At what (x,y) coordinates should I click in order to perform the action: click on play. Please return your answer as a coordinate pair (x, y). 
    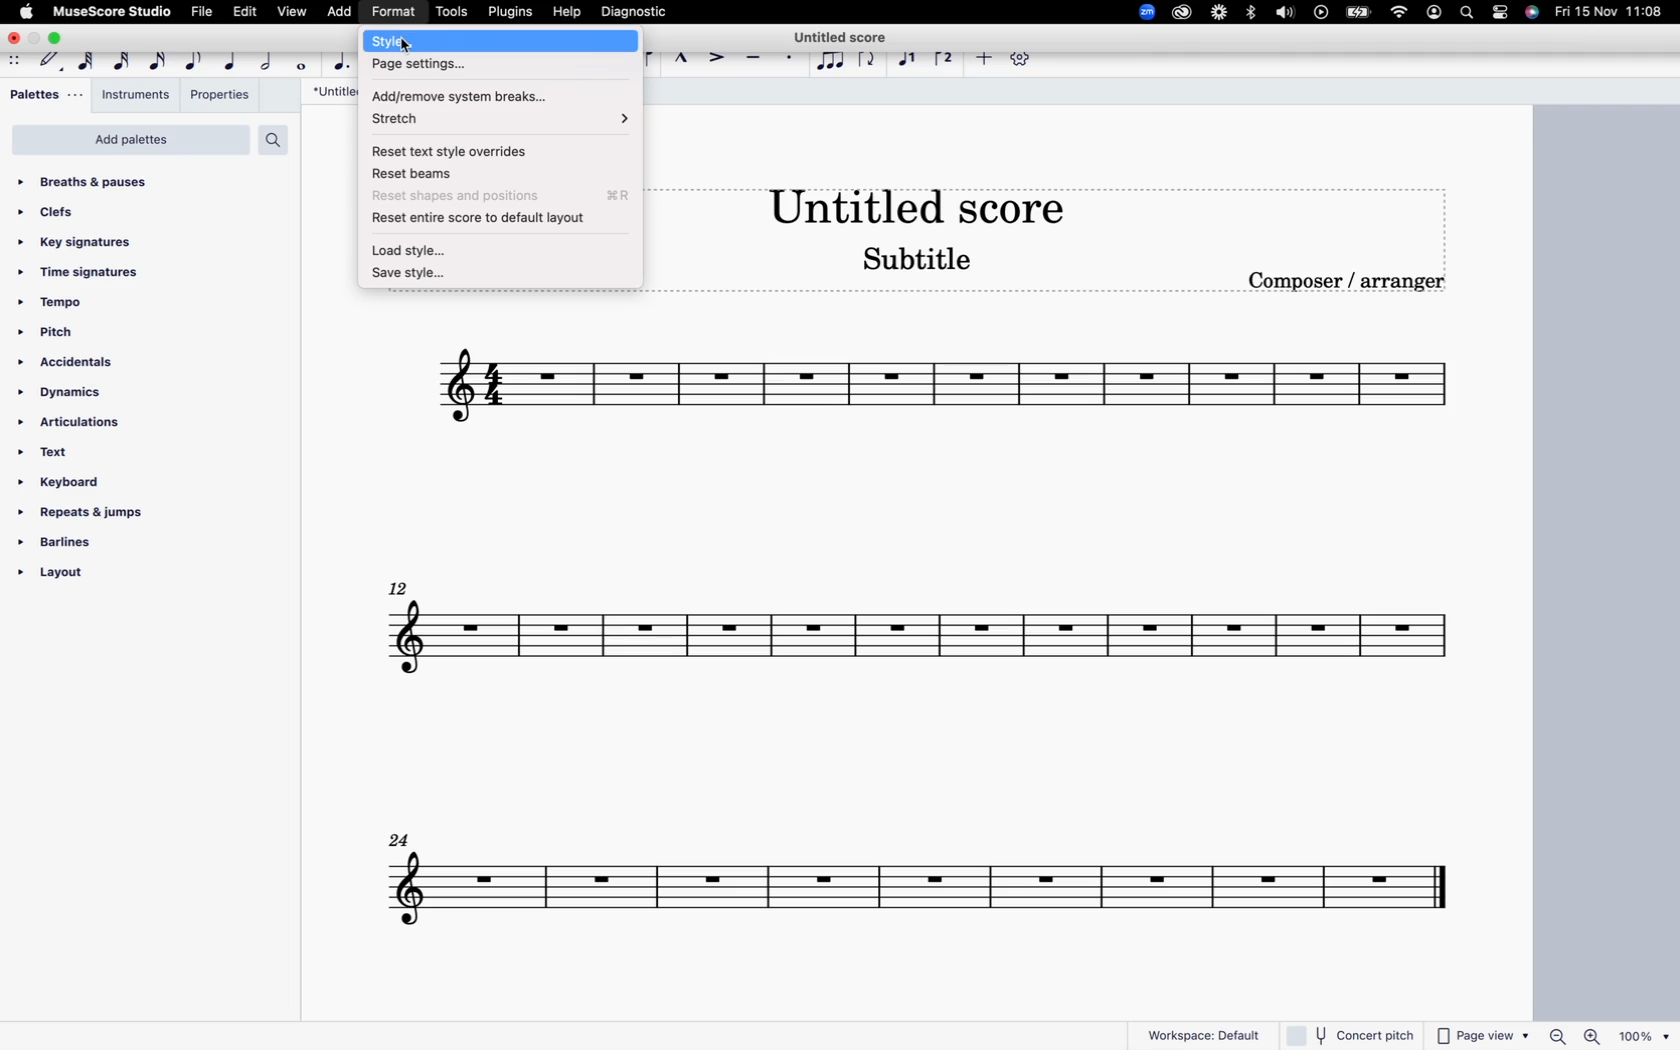
    Looking at the image, I should click on (1321, 13).